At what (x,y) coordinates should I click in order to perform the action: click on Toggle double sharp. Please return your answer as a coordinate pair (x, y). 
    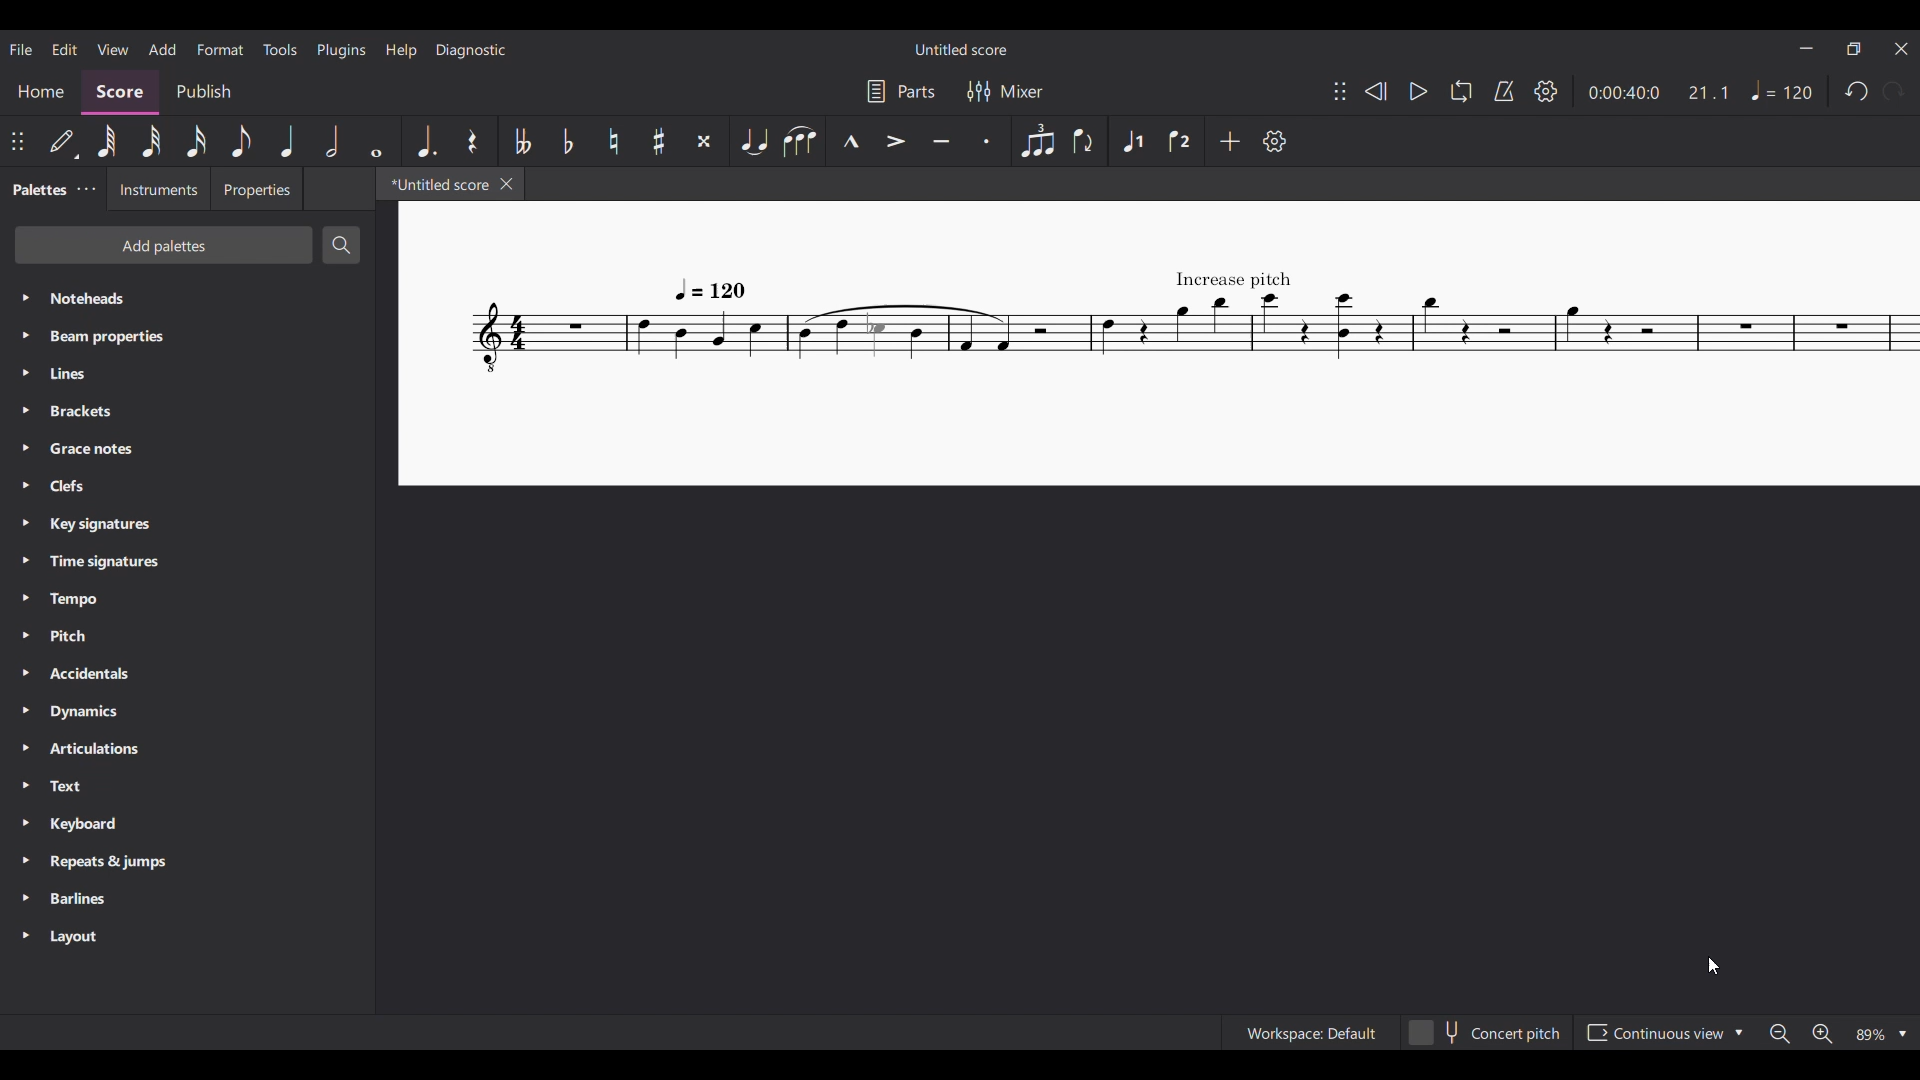
    Looking at the image, I should click on (704, 141).